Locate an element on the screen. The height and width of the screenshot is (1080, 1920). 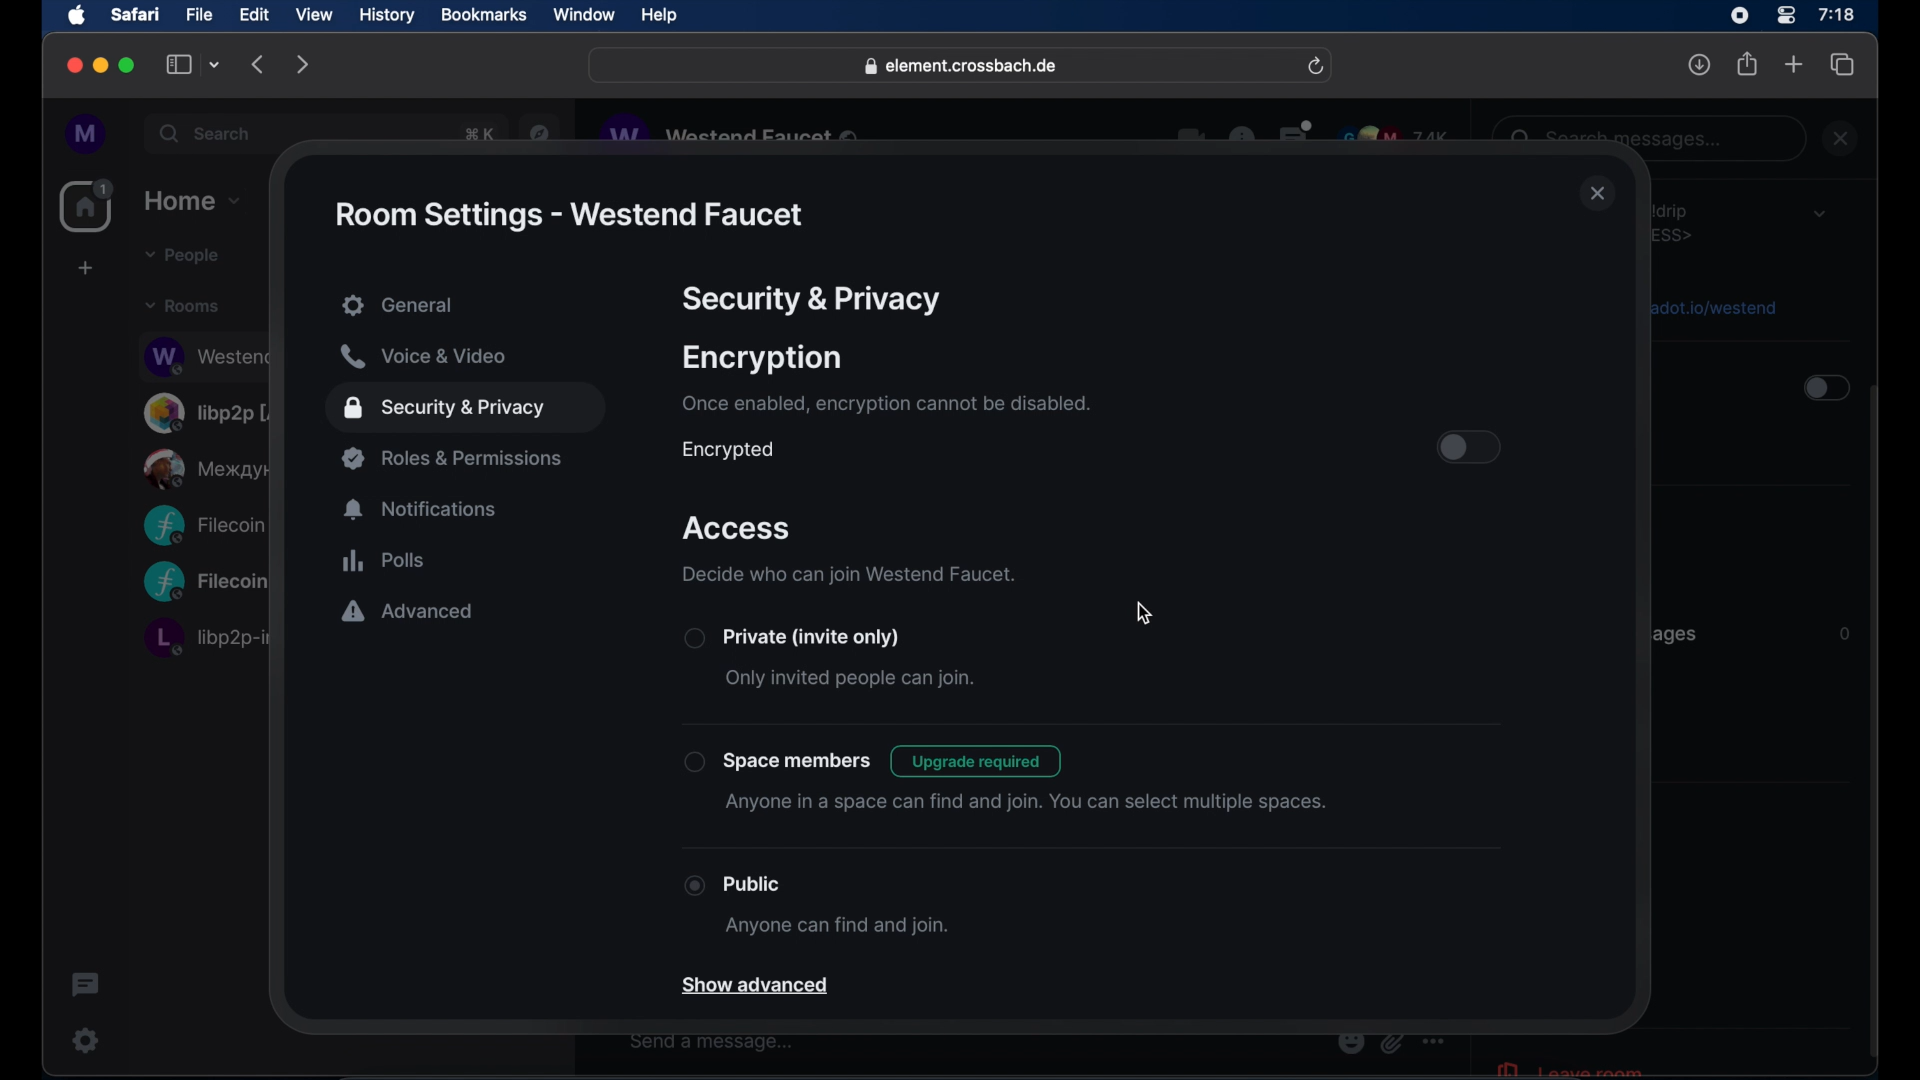
rom settings - westend faucet is located at coordinates (567, 215).